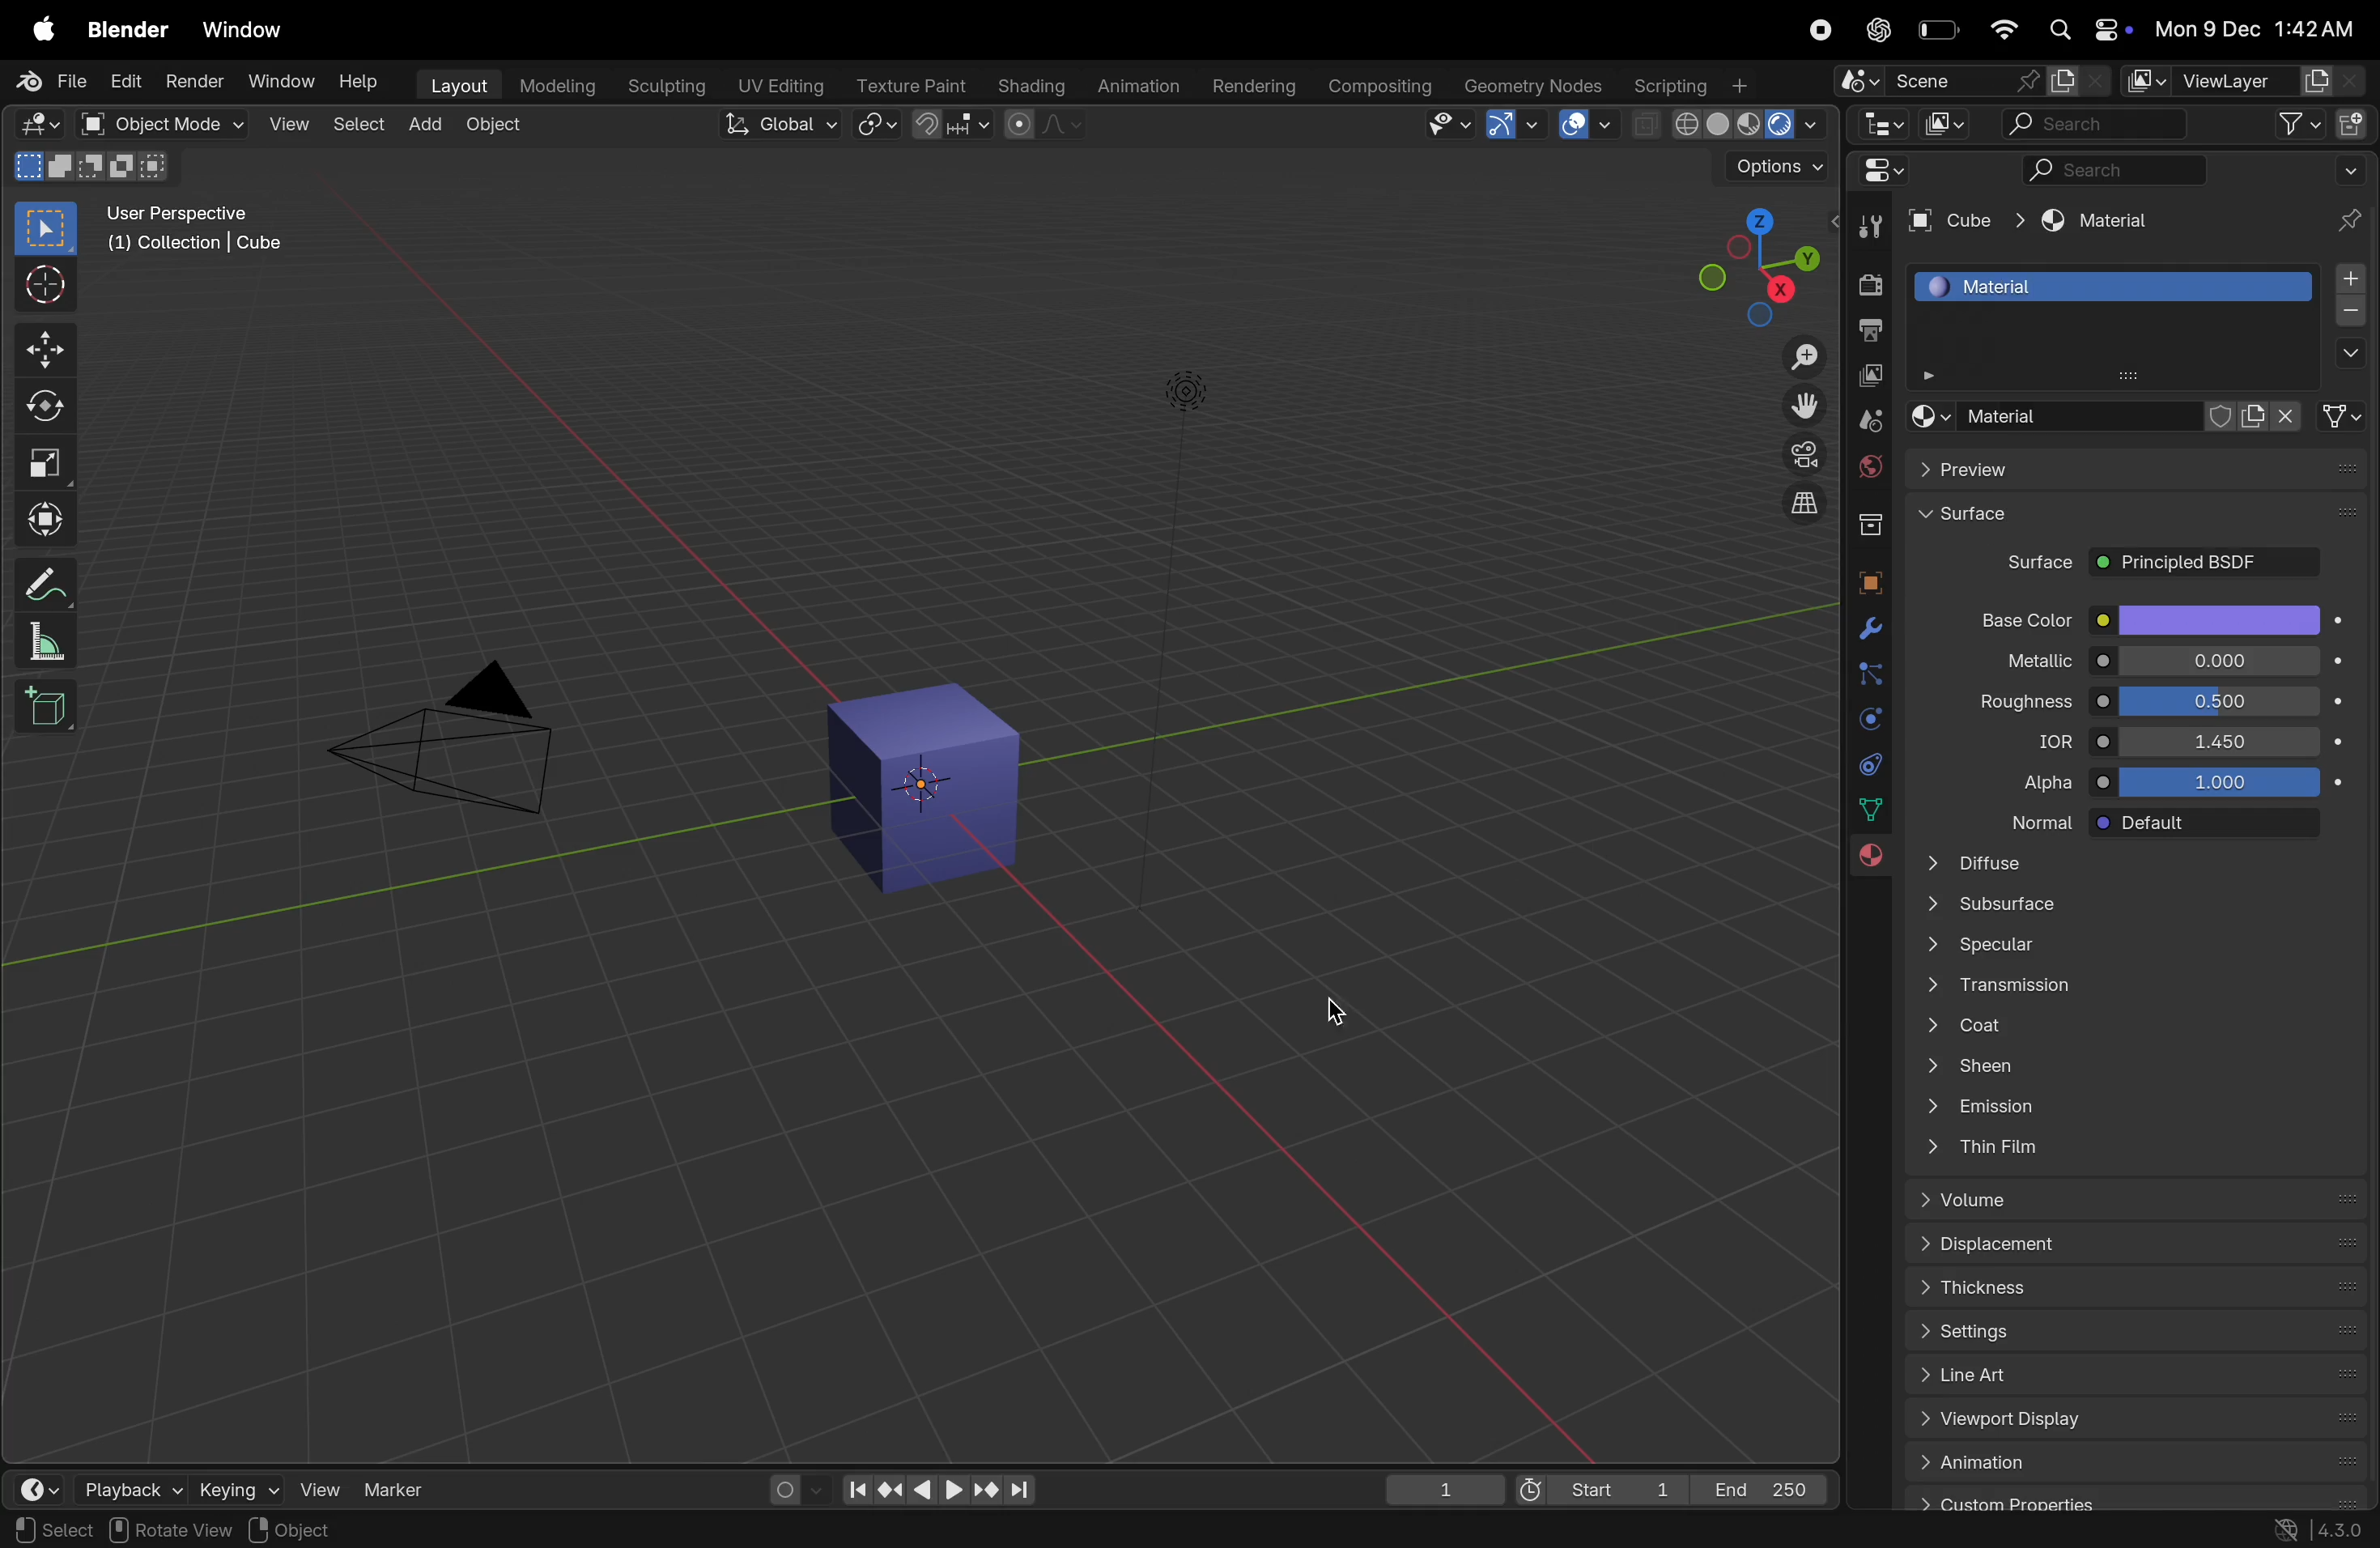 The width and height of the screenshot is (2380, 1548). I want to click on material, so click(1869, 862).